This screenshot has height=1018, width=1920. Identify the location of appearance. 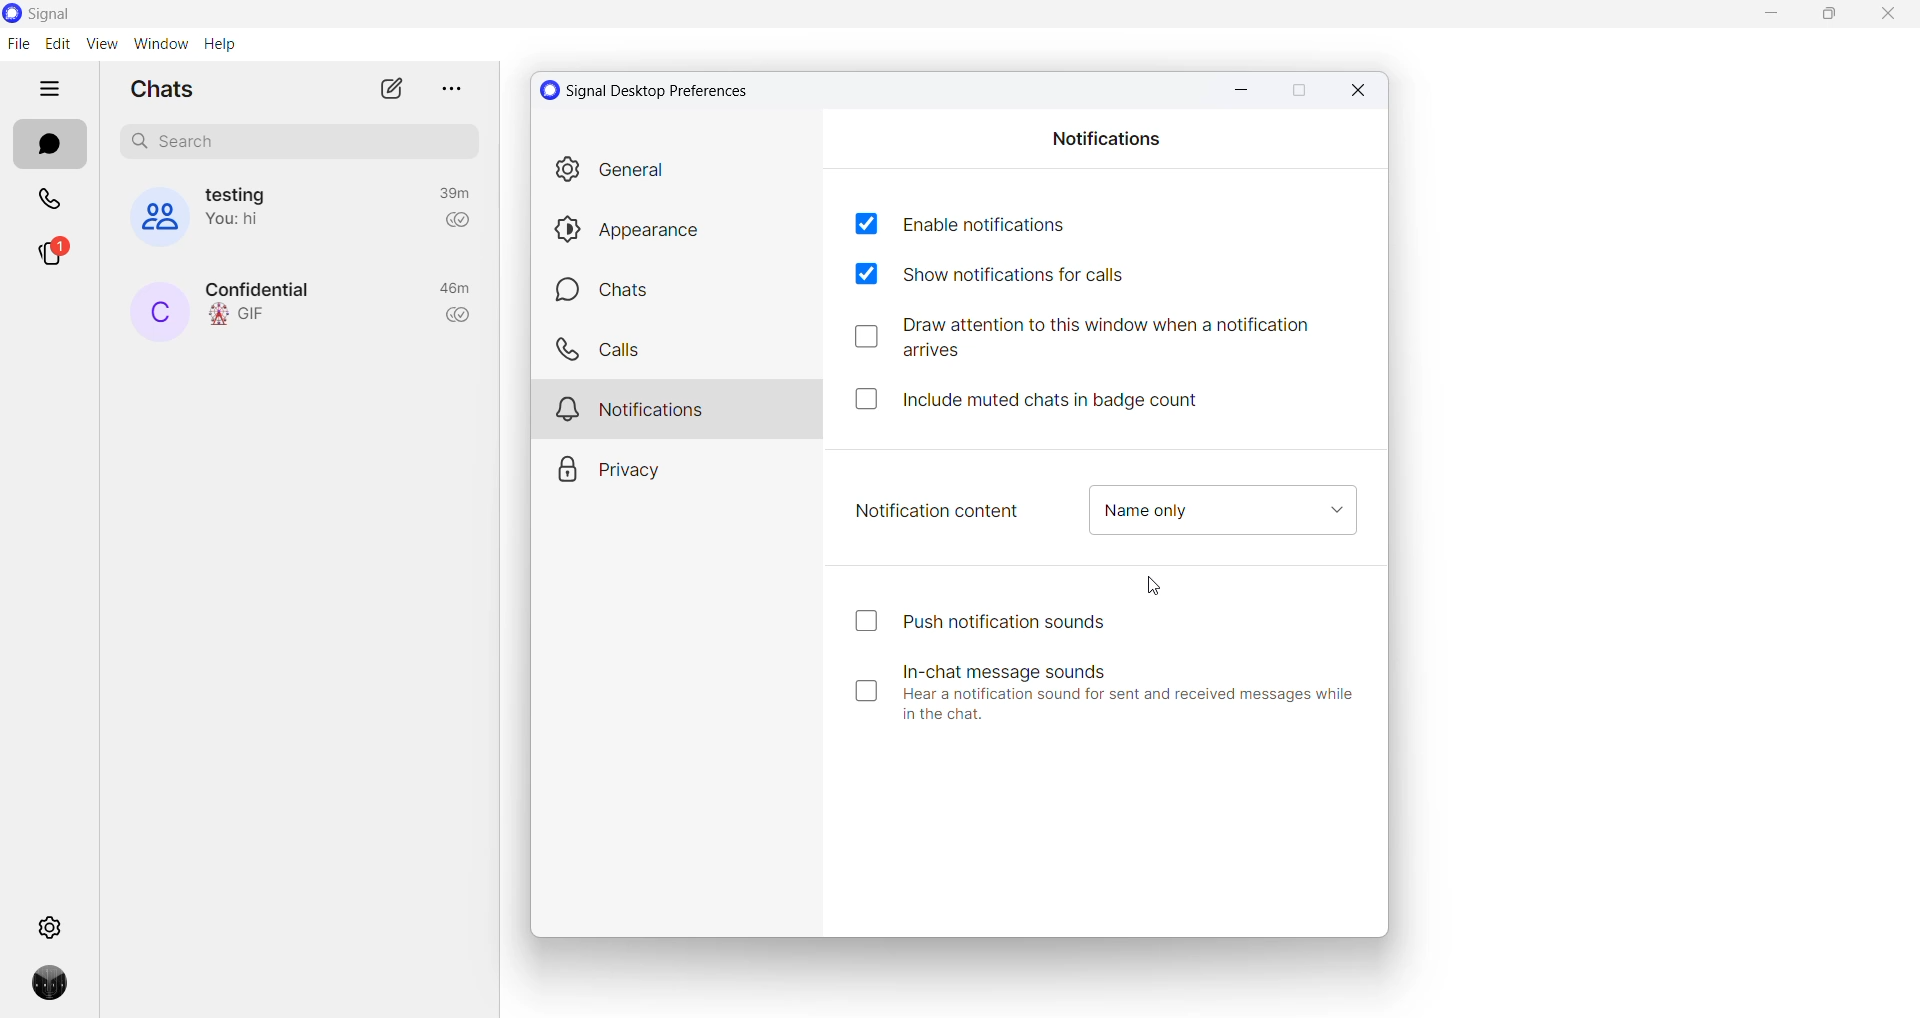
(682, 229).